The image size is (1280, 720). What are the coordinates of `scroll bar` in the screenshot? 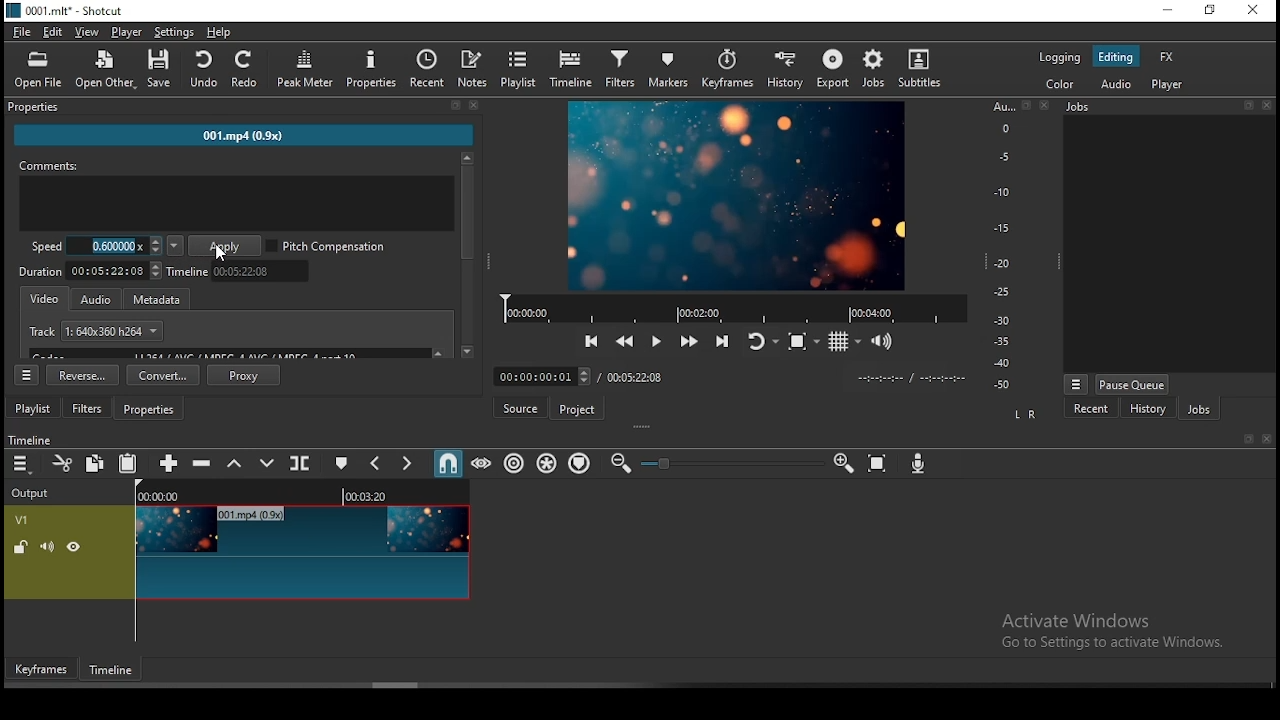 It's located at (469, 255).